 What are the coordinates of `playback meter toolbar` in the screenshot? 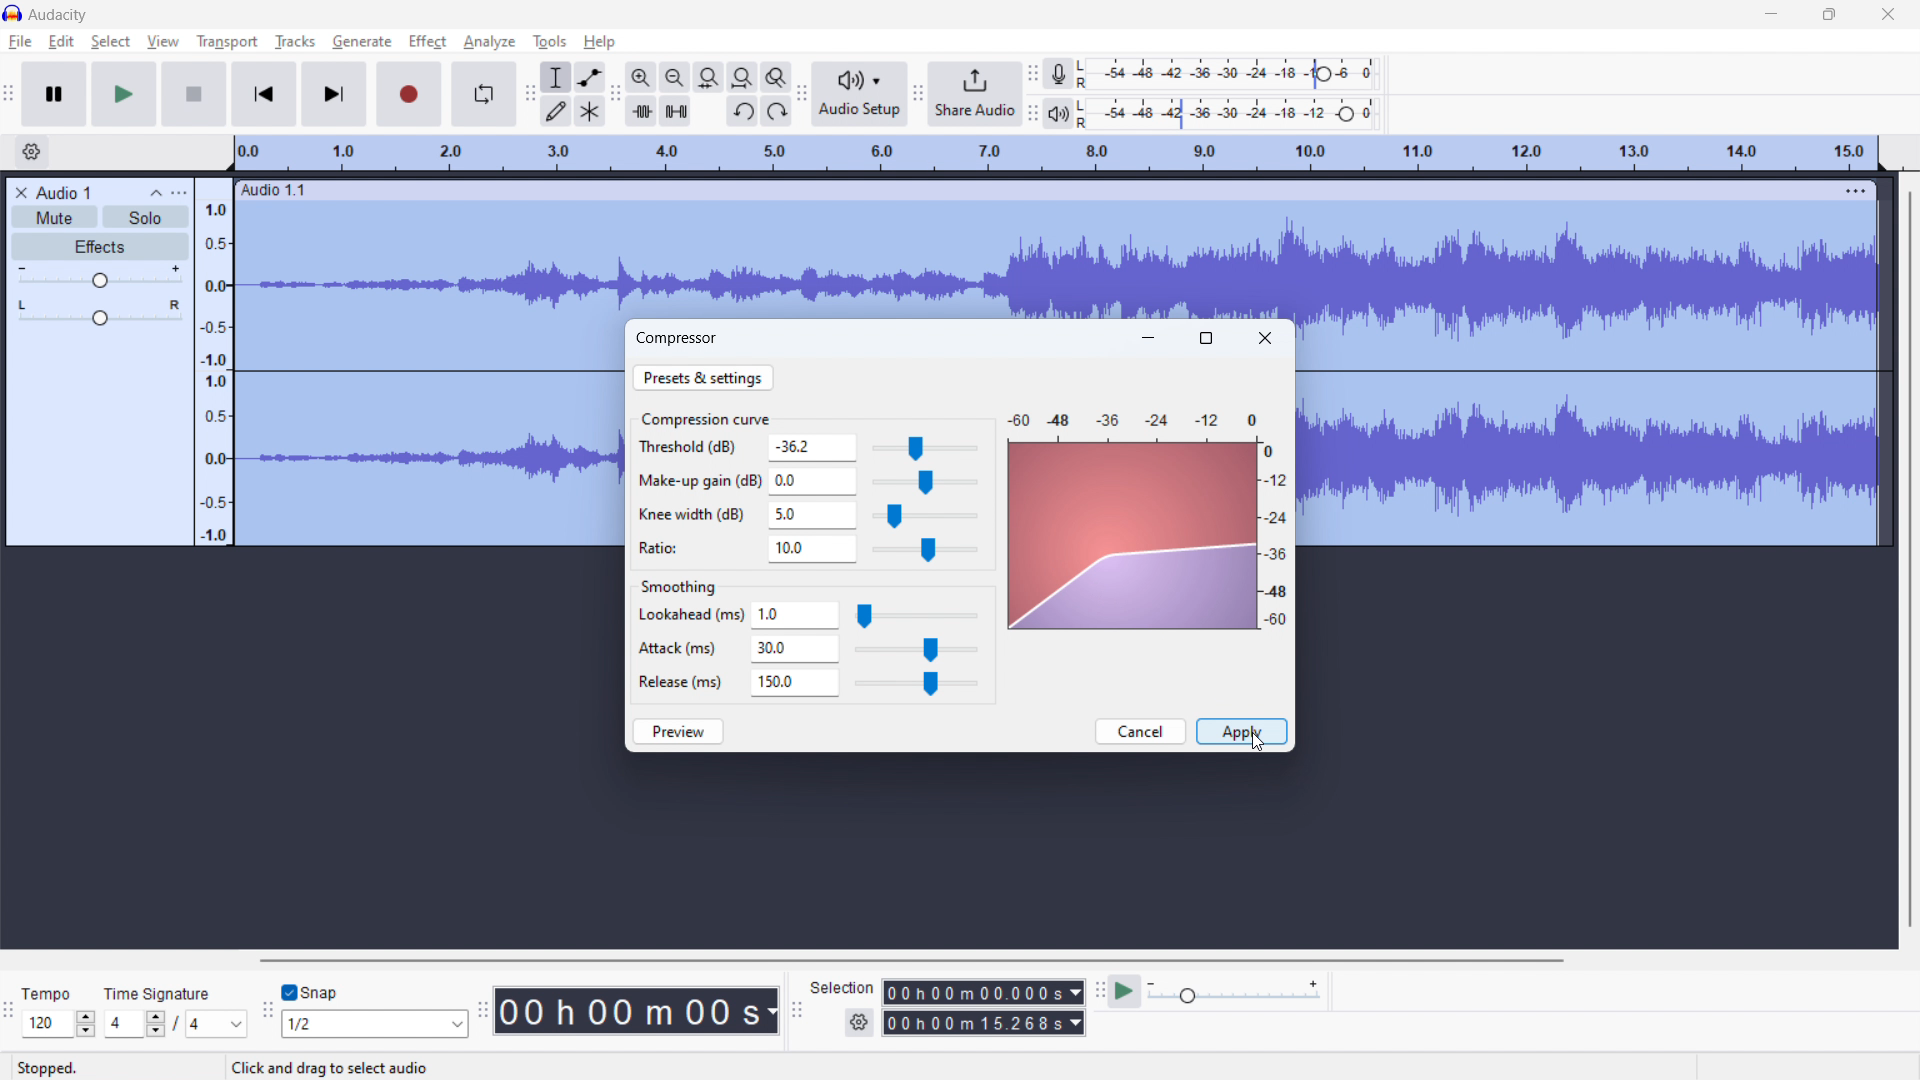 It's located at (1033, 115).